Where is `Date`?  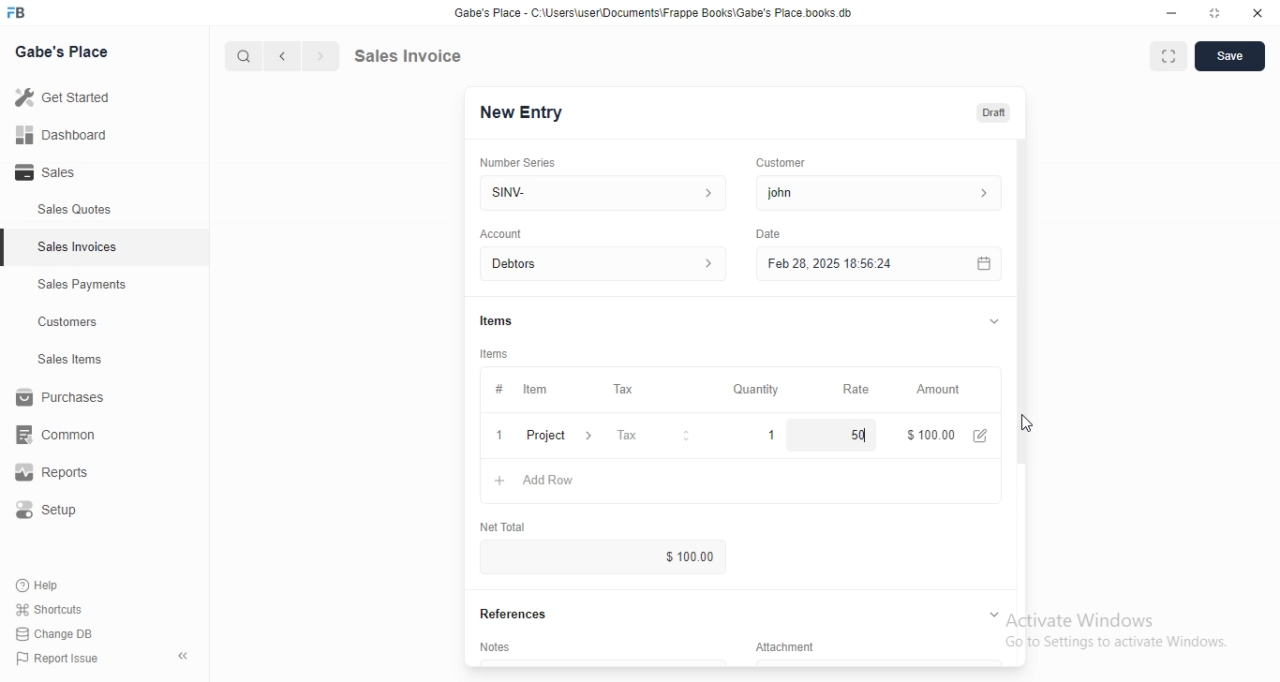
Date is located at coordinates (768, 232).